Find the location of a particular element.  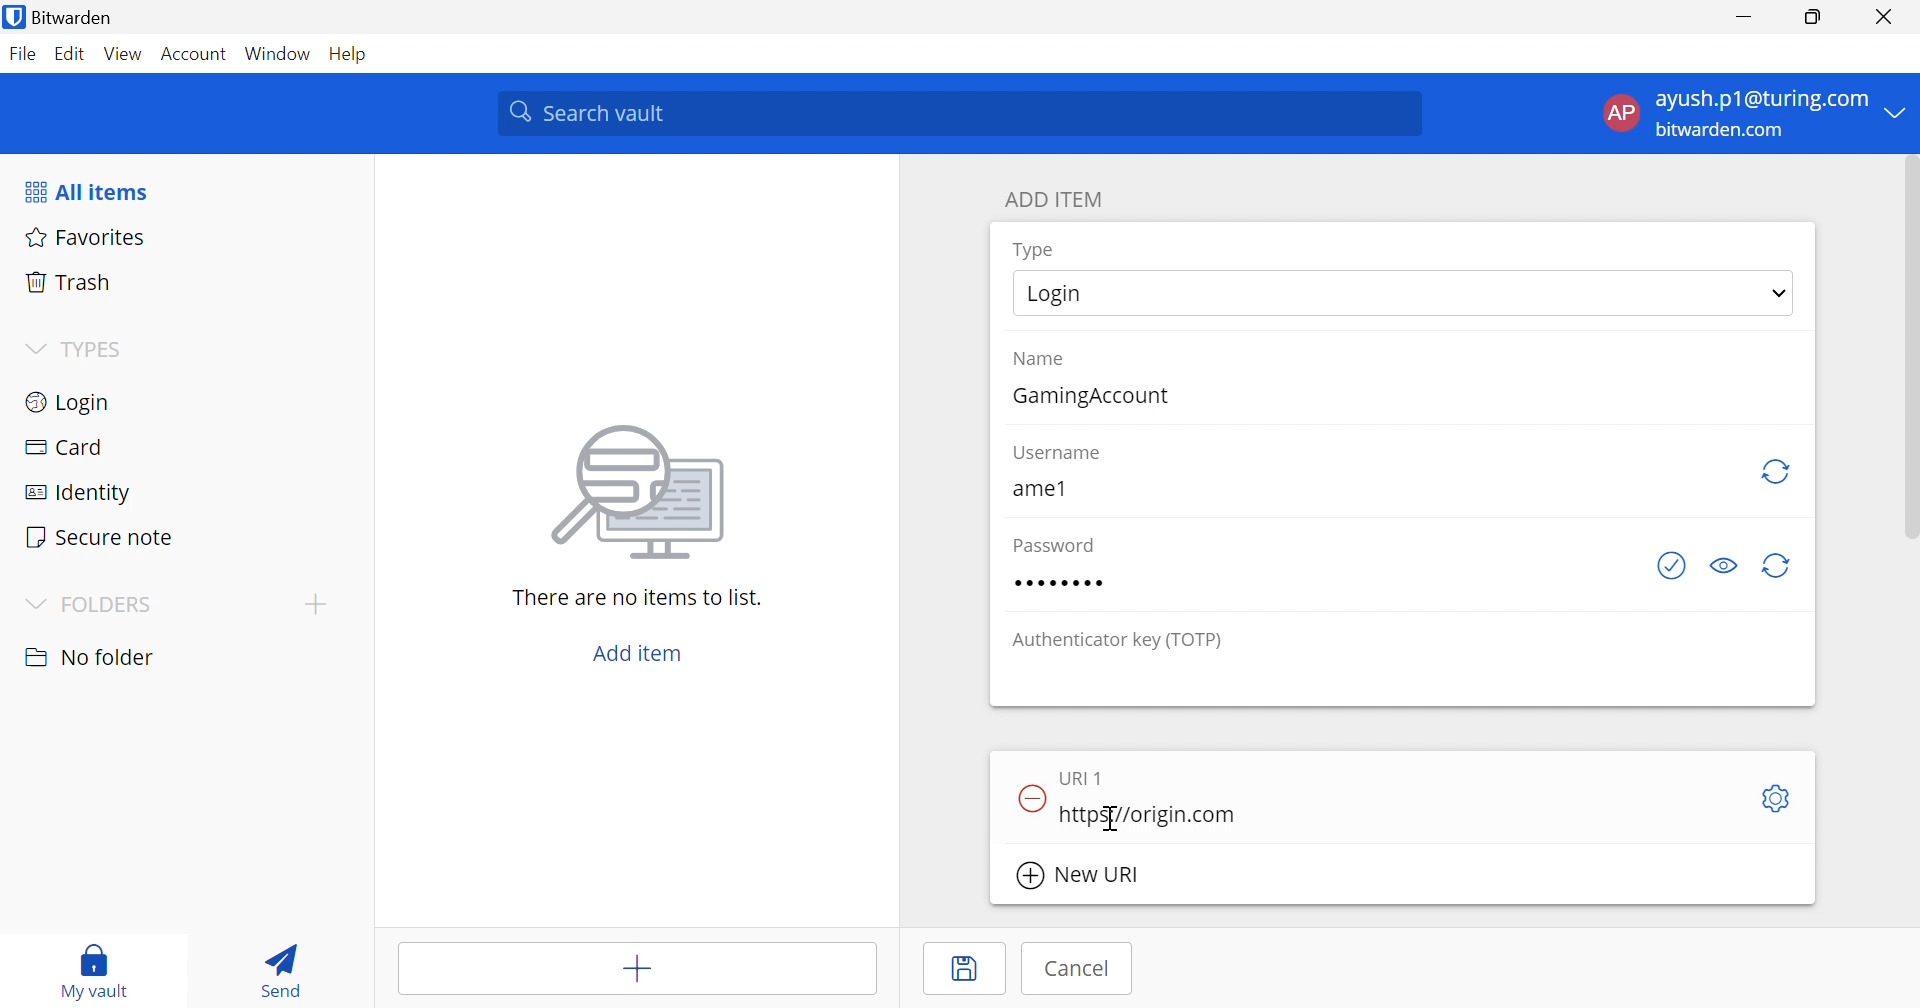

My vault is located at coordinates (92, 967).